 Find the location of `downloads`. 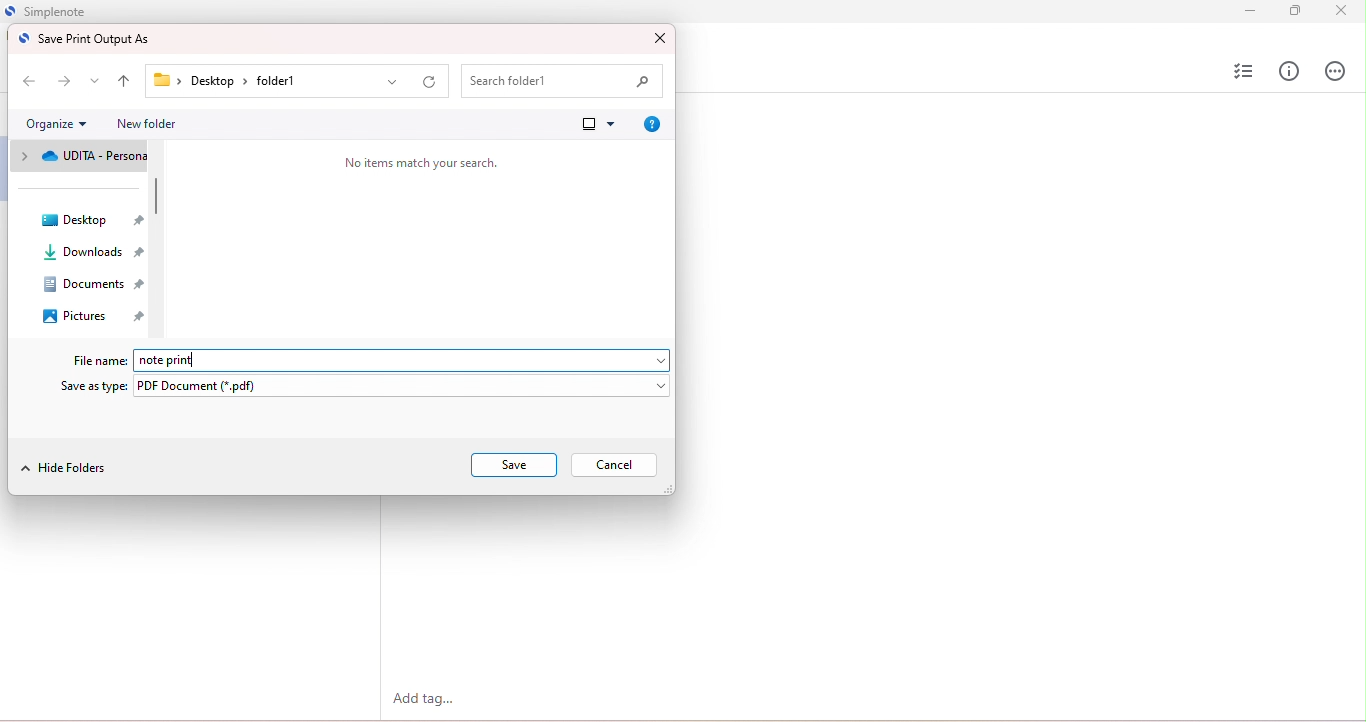

downloads is located at coordinates (80, 257).